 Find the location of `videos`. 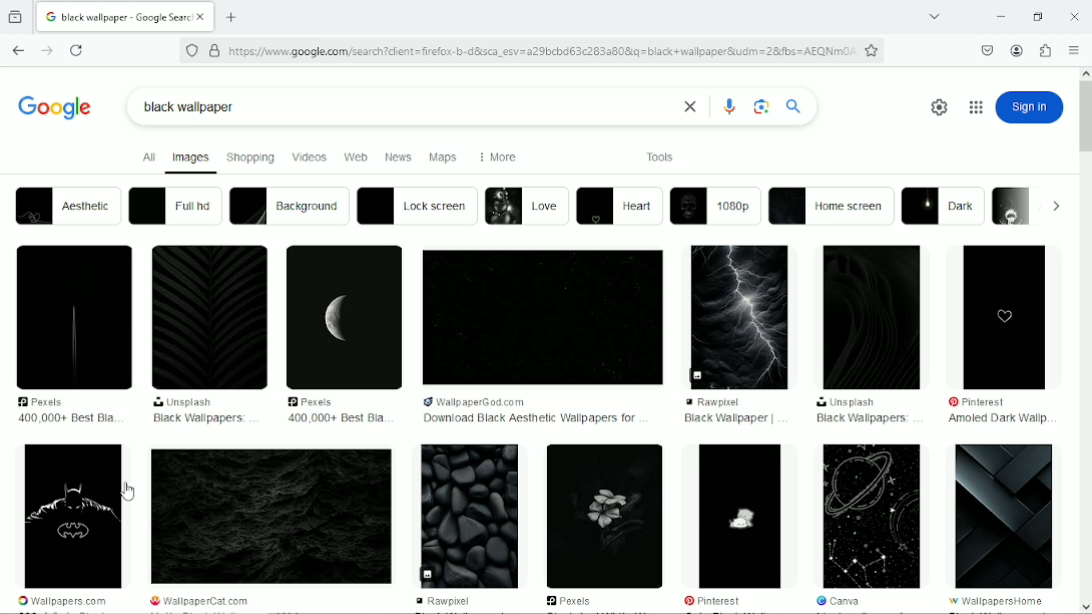

videos is located at coordinates (309, 156).